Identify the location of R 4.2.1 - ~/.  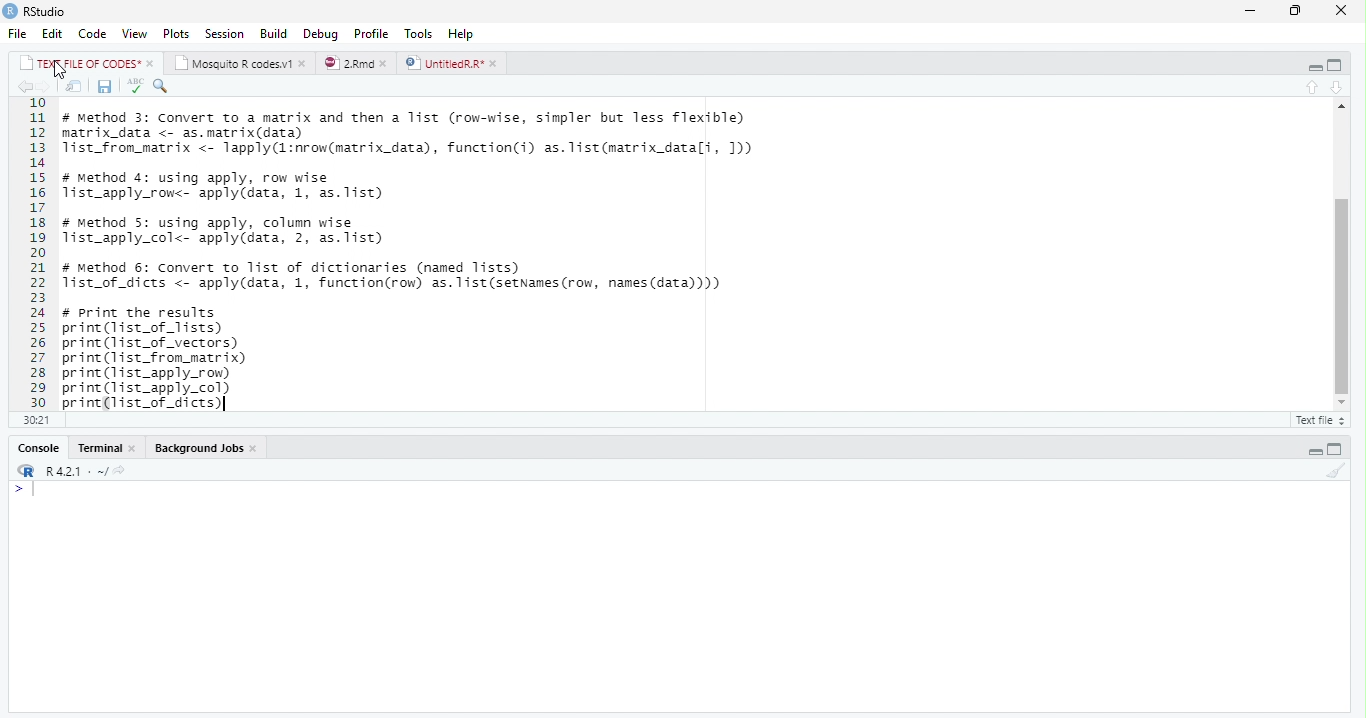
(78, 470).